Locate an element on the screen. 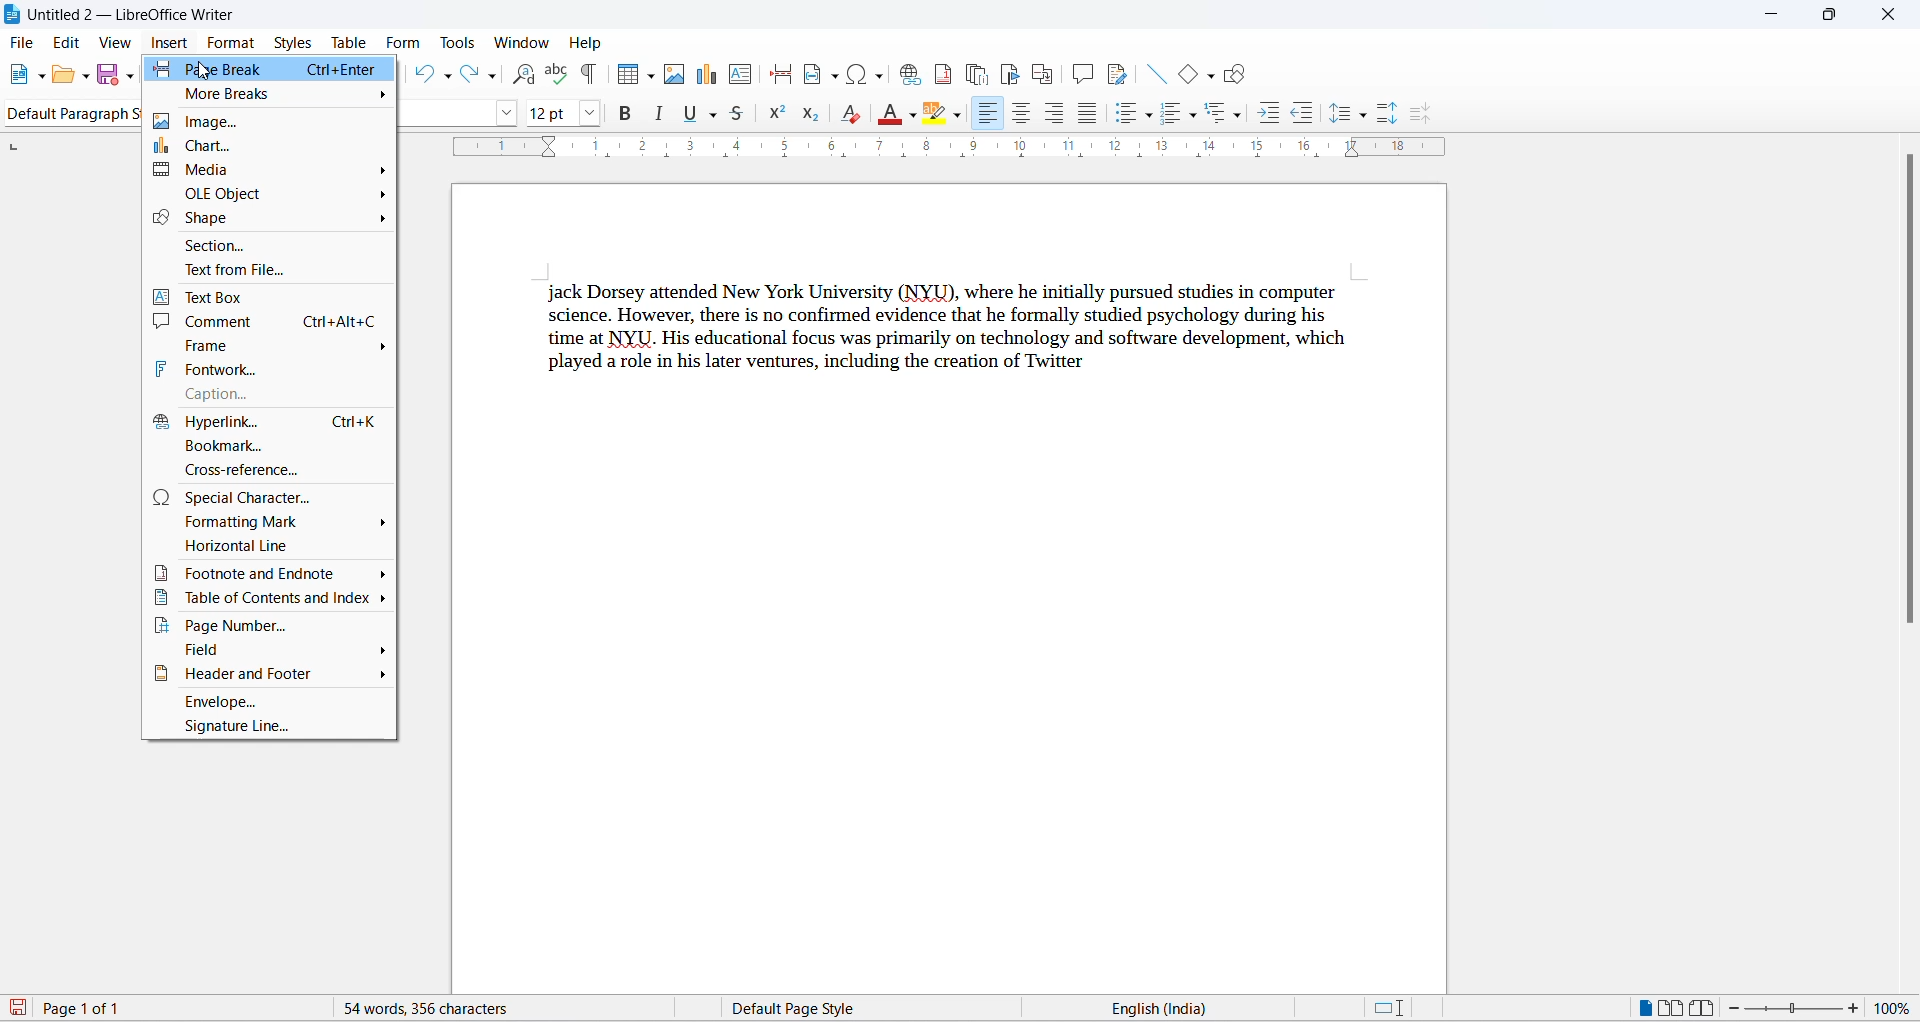 The image size is (1920, 1022). text box is located at coordinates (269, 295).